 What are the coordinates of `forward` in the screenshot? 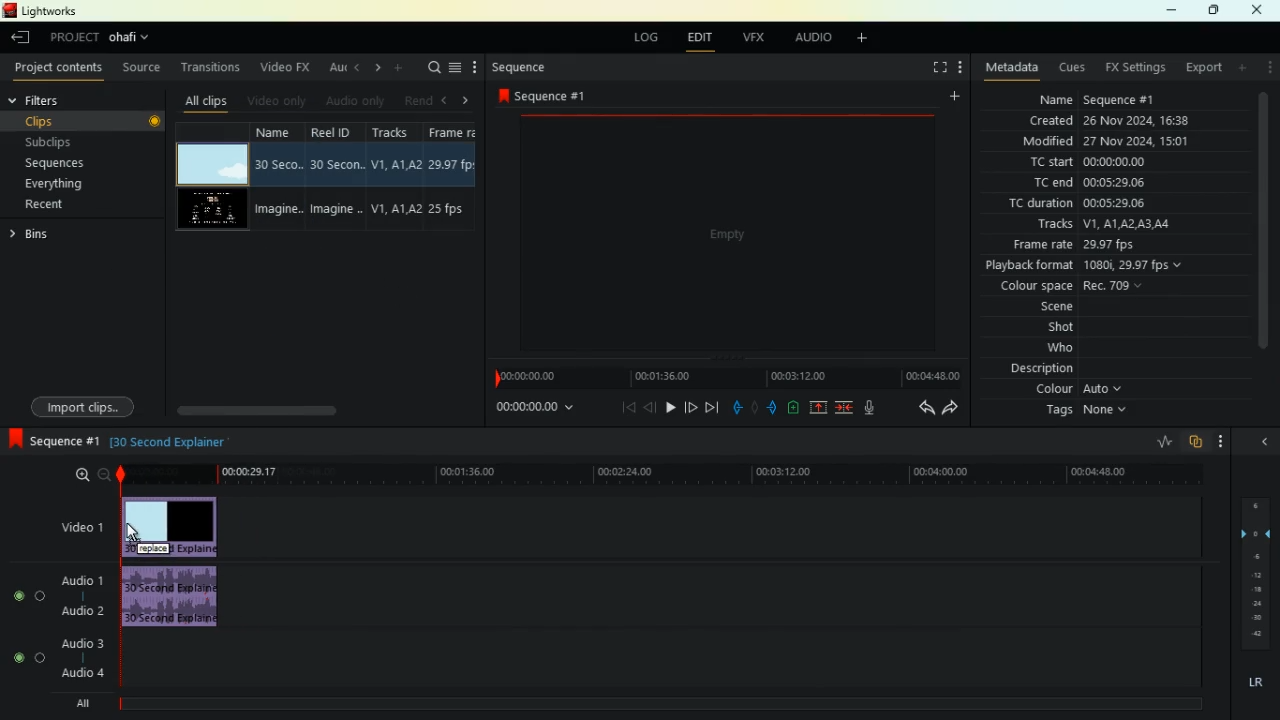 It's located at (691, 406).